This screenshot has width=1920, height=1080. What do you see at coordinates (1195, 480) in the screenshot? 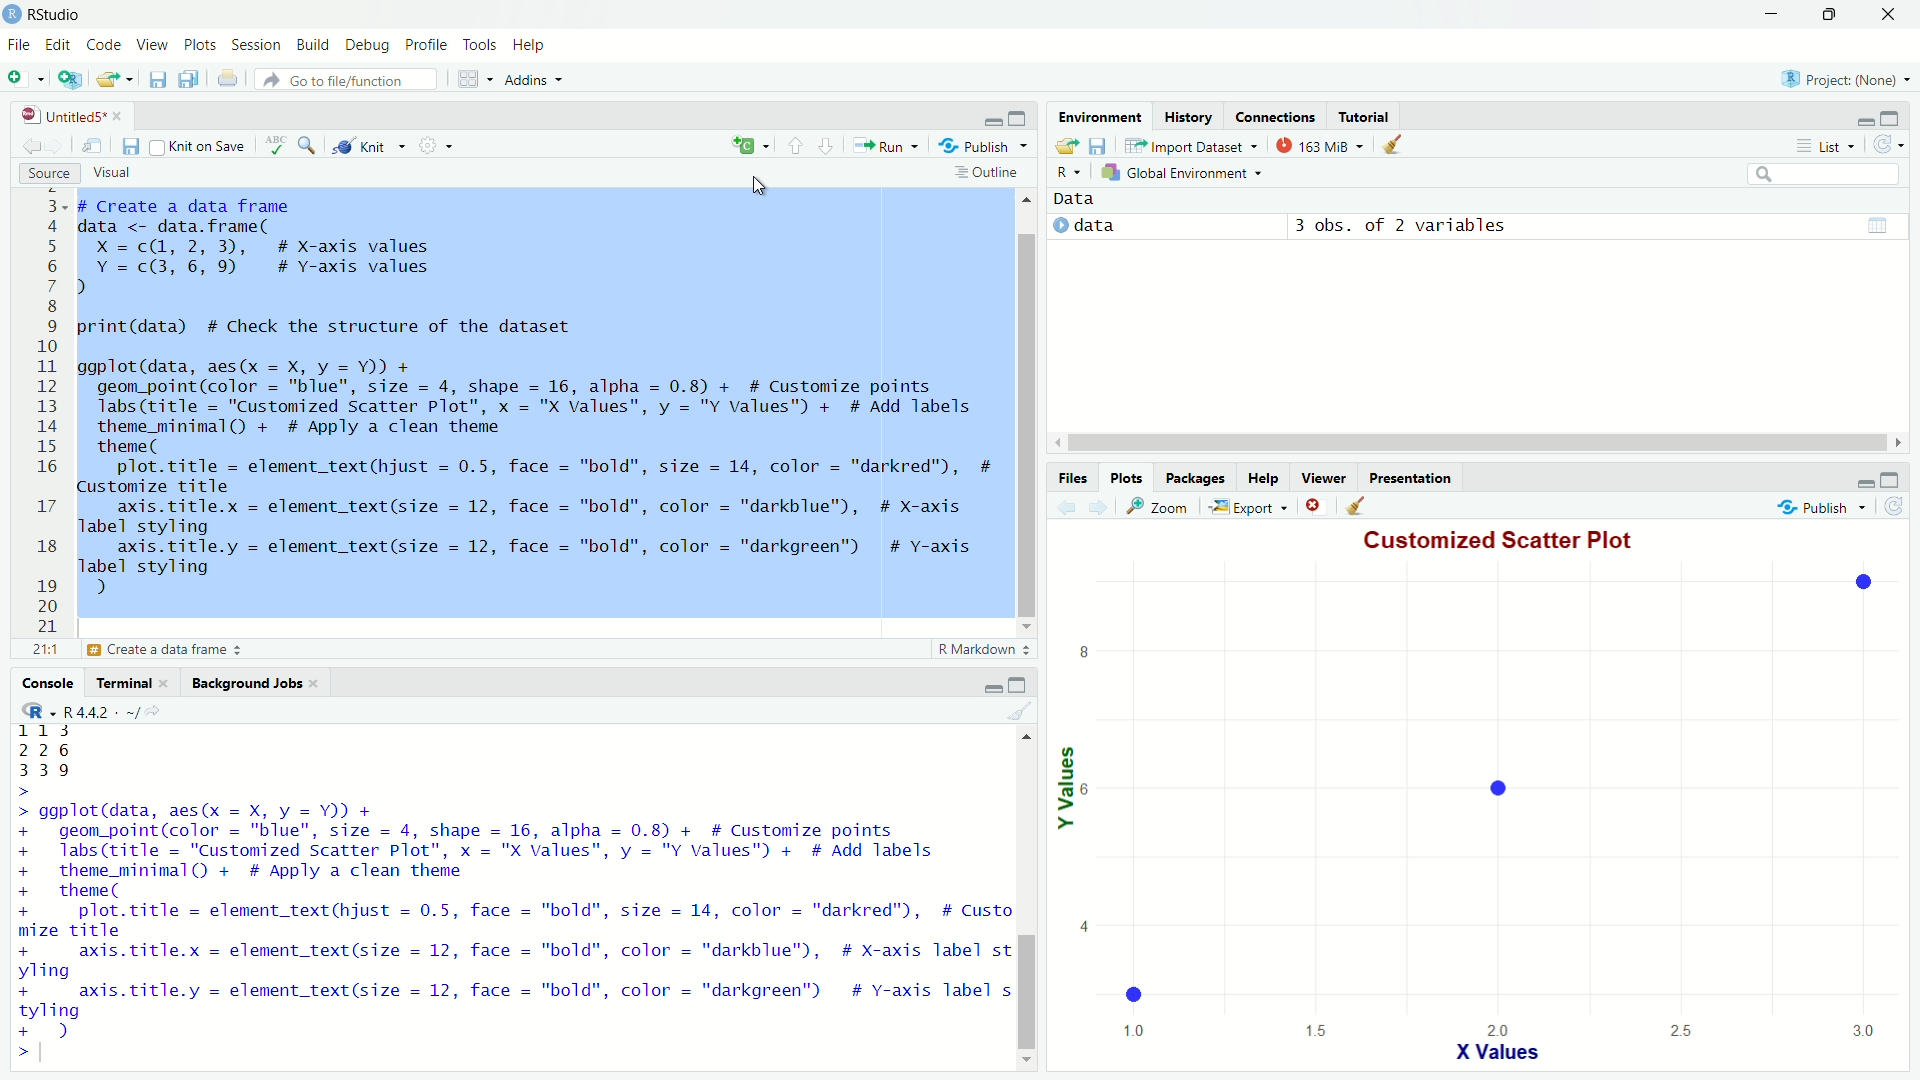
I see `Pacakges` at bounding box center [1195, 480].